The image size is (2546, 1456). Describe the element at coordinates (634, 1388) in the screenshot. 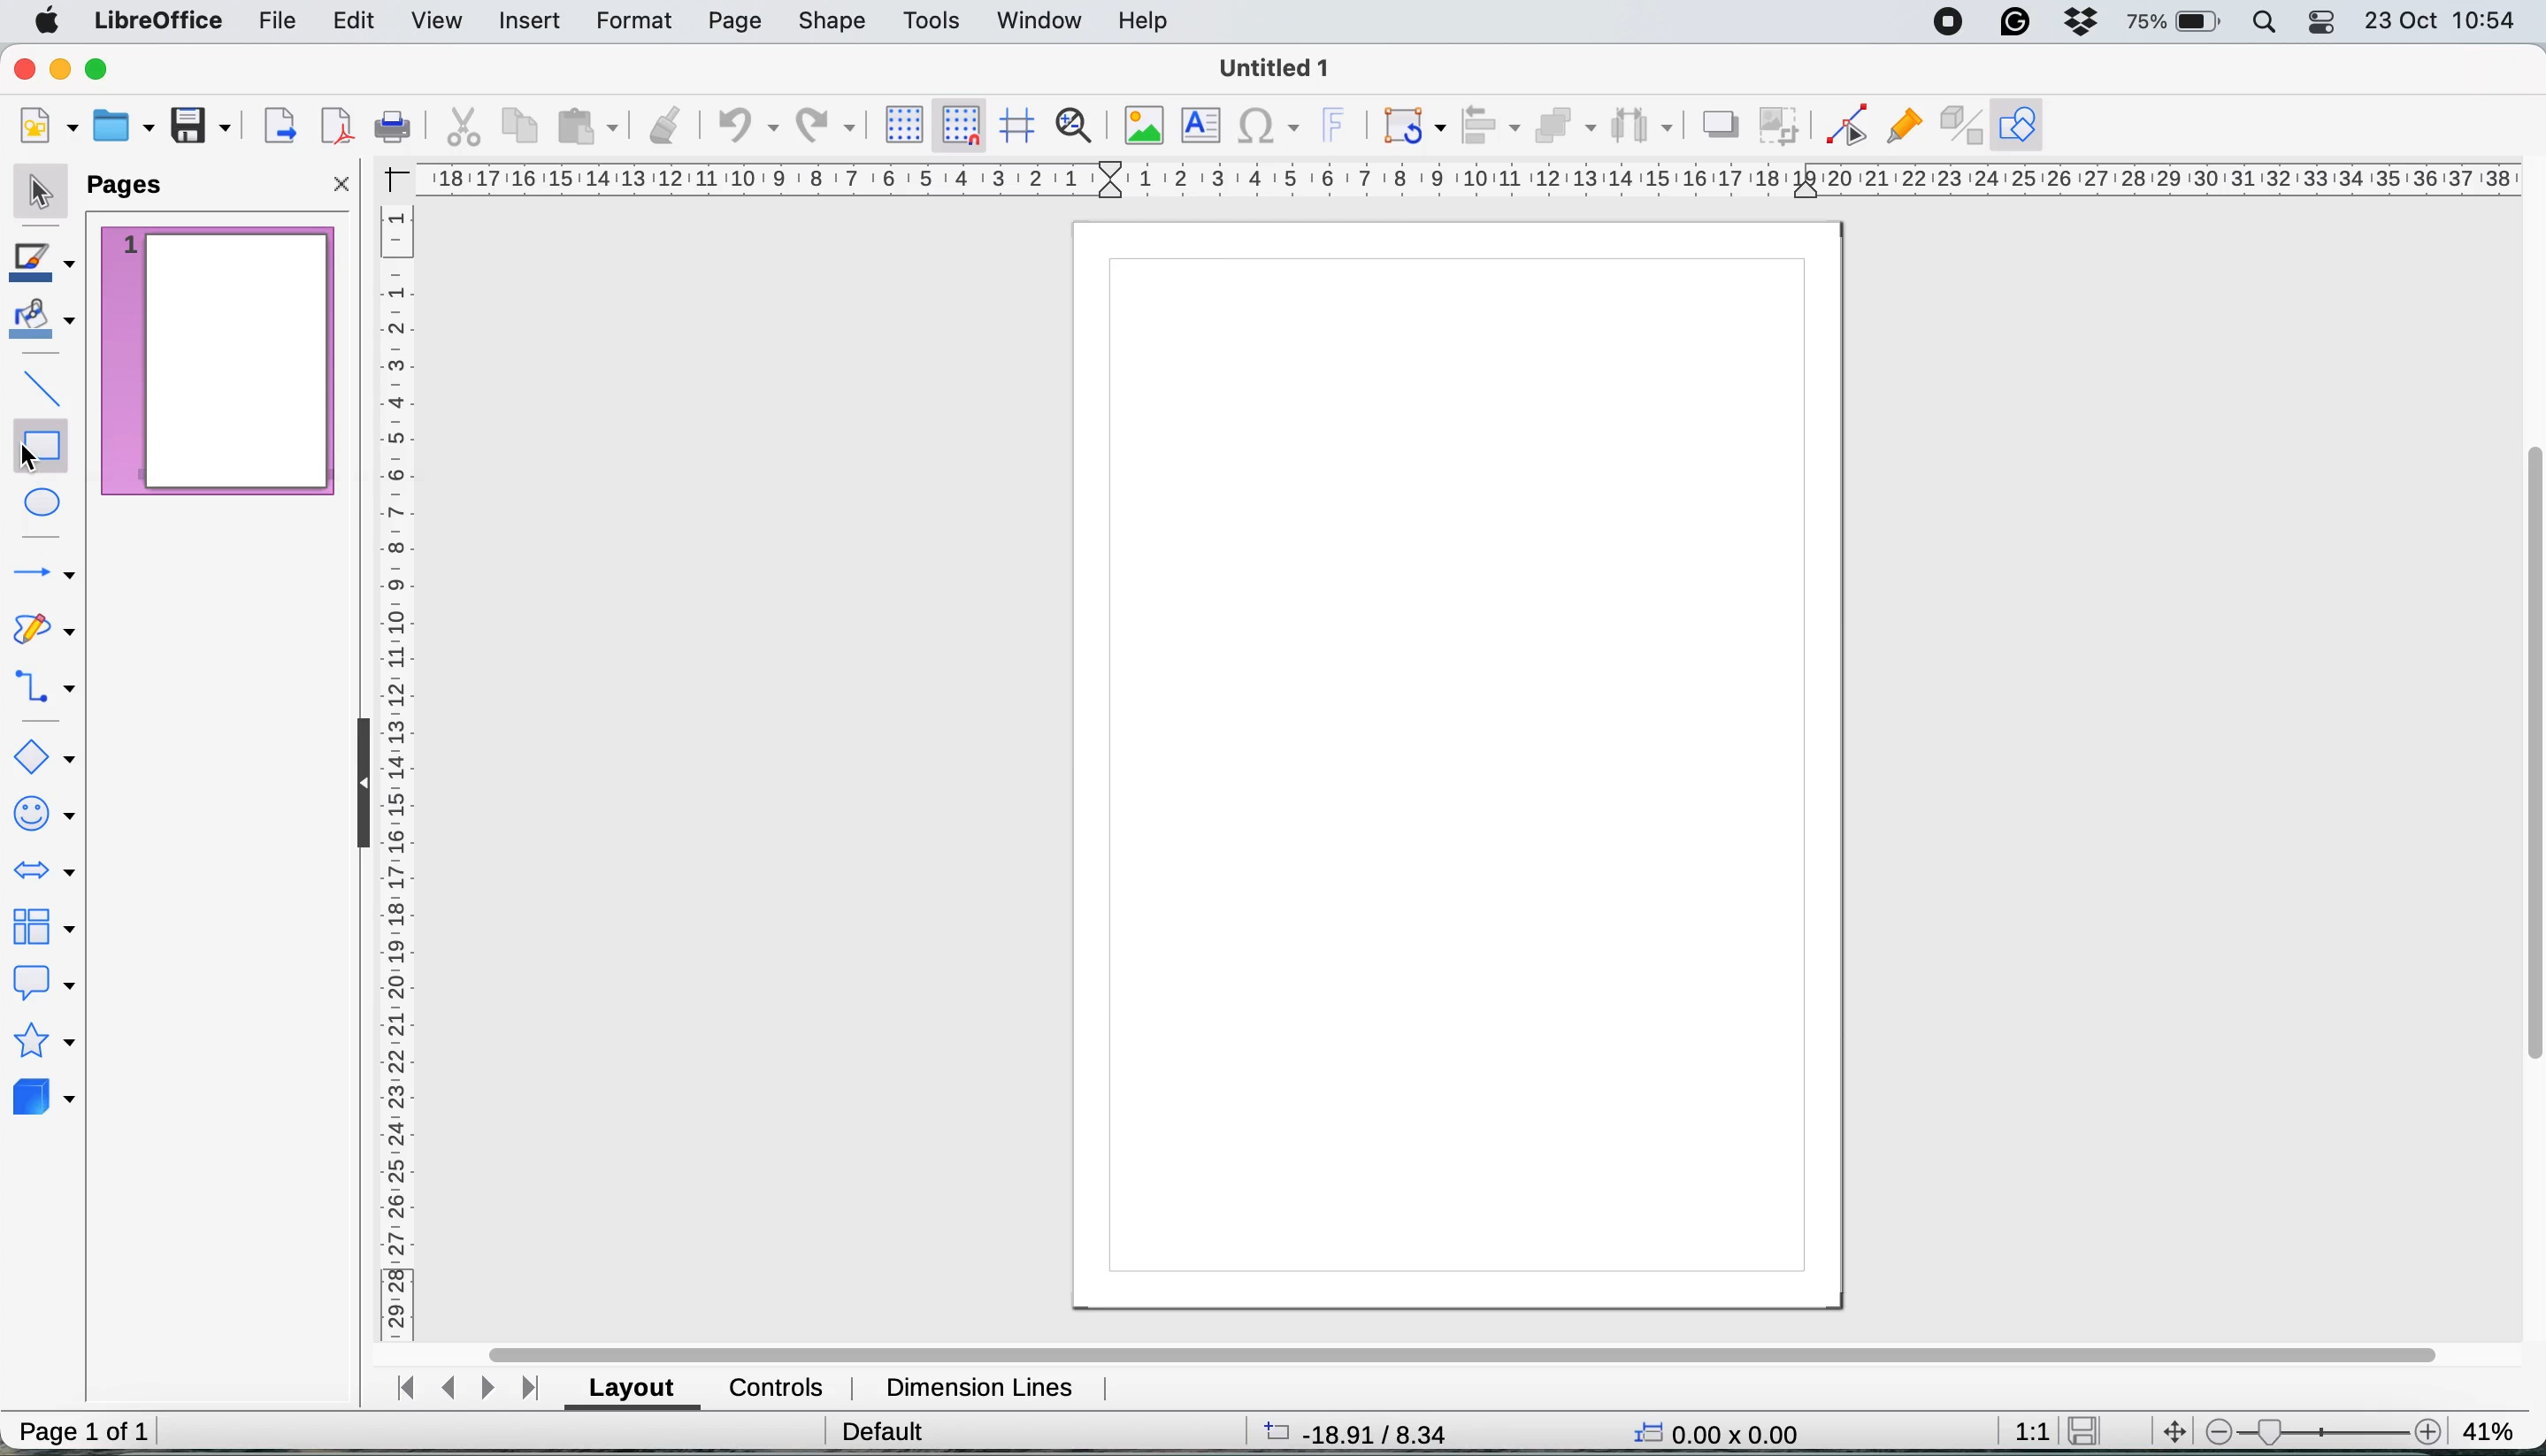

I see `layout` at that location.